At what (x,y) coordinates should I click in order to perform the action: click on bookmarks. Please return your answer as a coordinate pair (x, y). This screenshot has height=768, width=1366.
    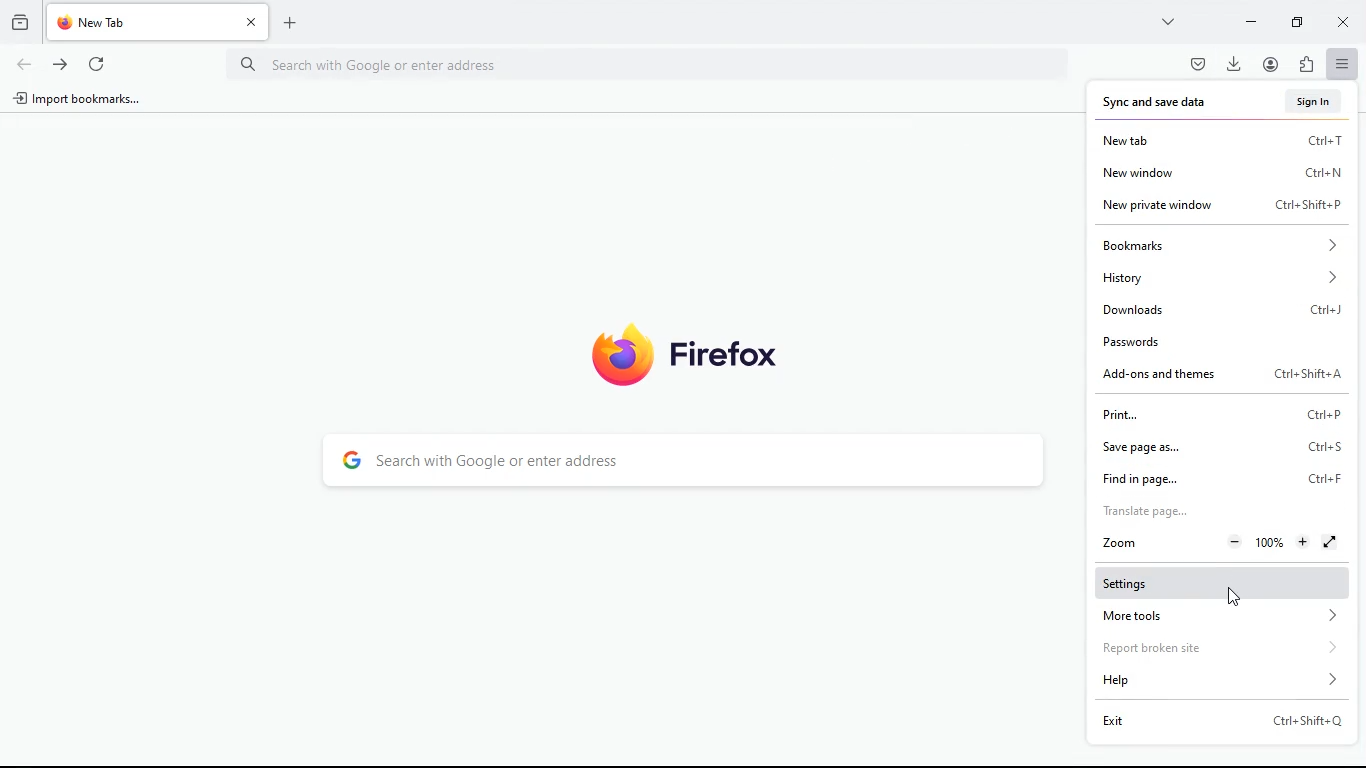
    Looking at the image, I should click on (1215, 245).